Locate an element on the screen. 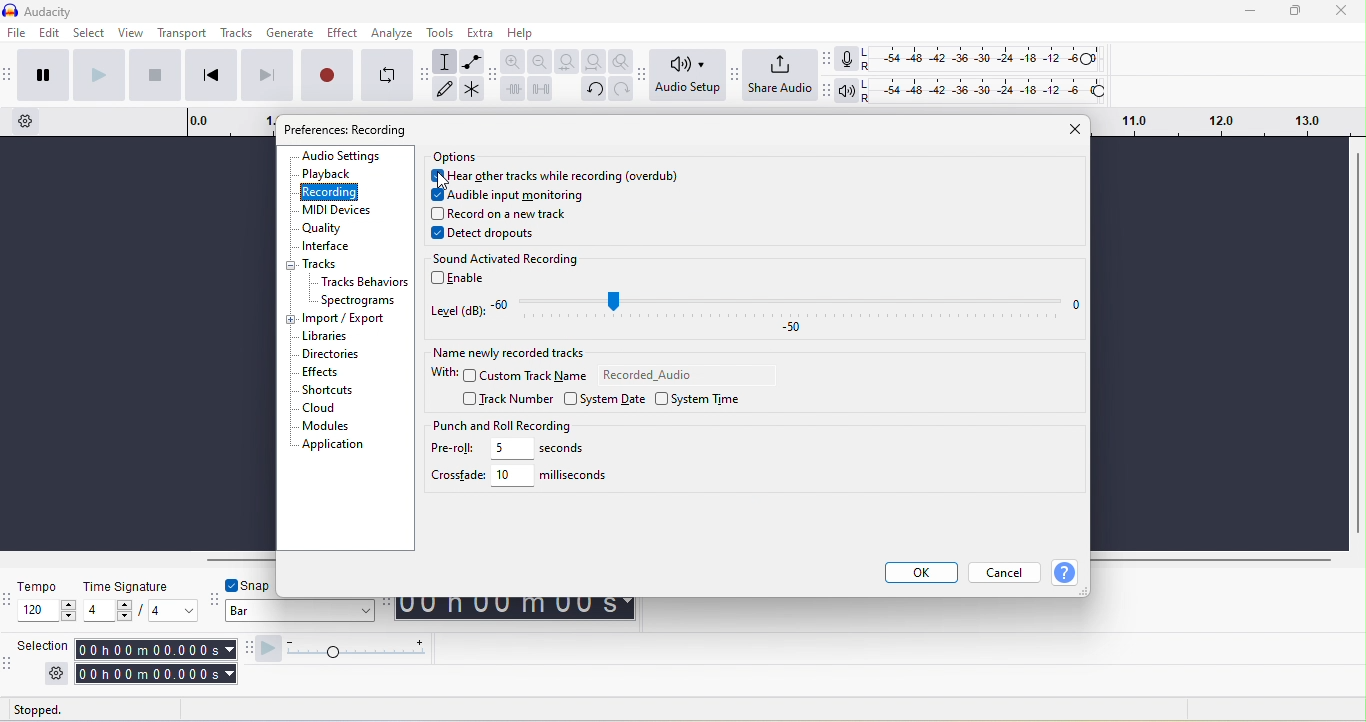  10 miliseconds is located at coordinates (550, 476).